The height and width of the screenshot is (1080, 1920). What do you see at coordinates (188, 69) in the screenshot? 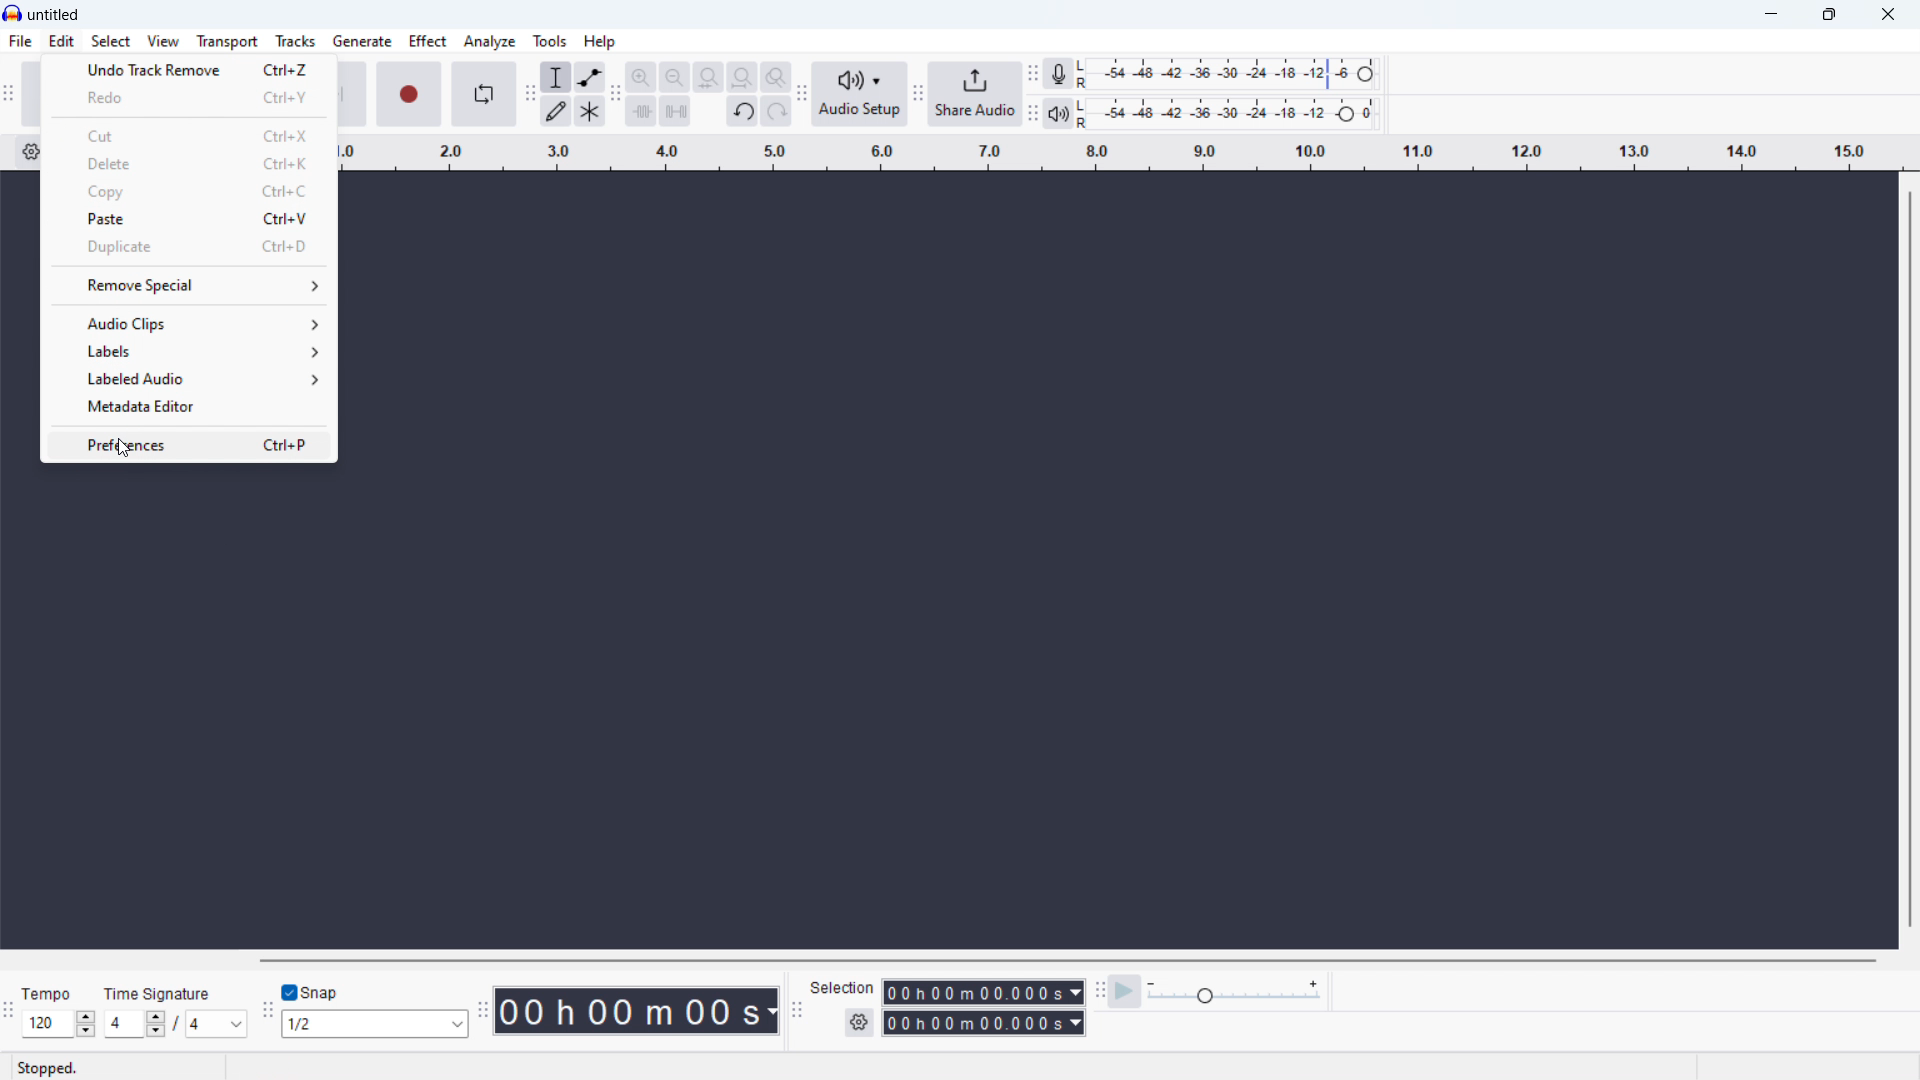
I see `undo last move` at bounding box center [188, 69].